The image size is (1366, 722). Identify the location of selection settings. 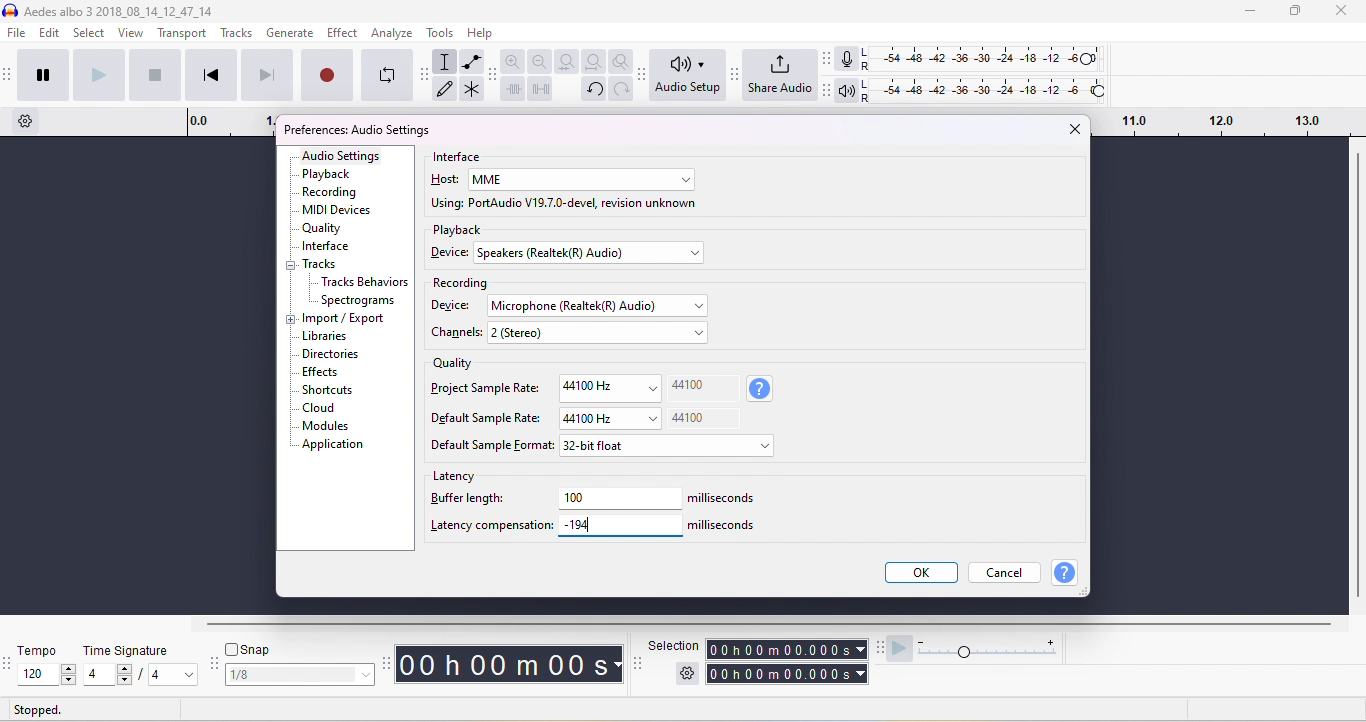
(686, 673).